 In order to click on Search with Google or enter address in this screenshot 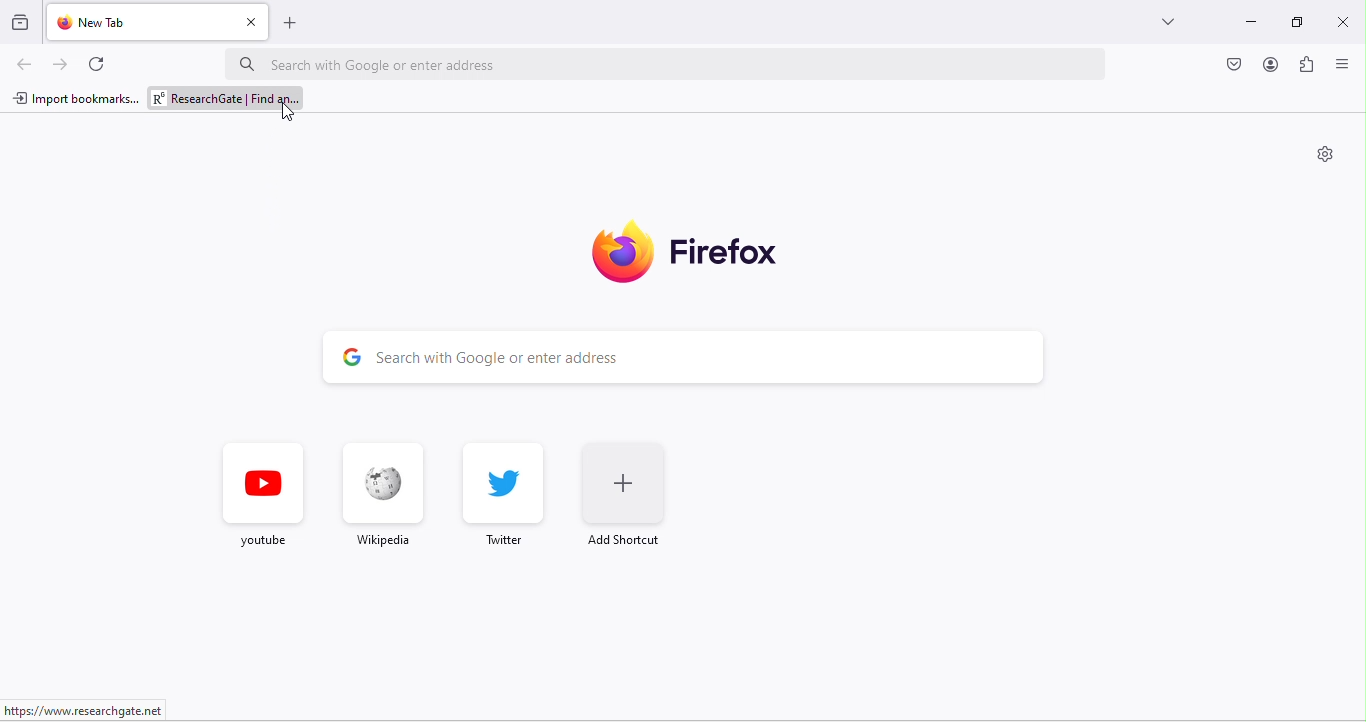, I will do `click(677, 353)`.